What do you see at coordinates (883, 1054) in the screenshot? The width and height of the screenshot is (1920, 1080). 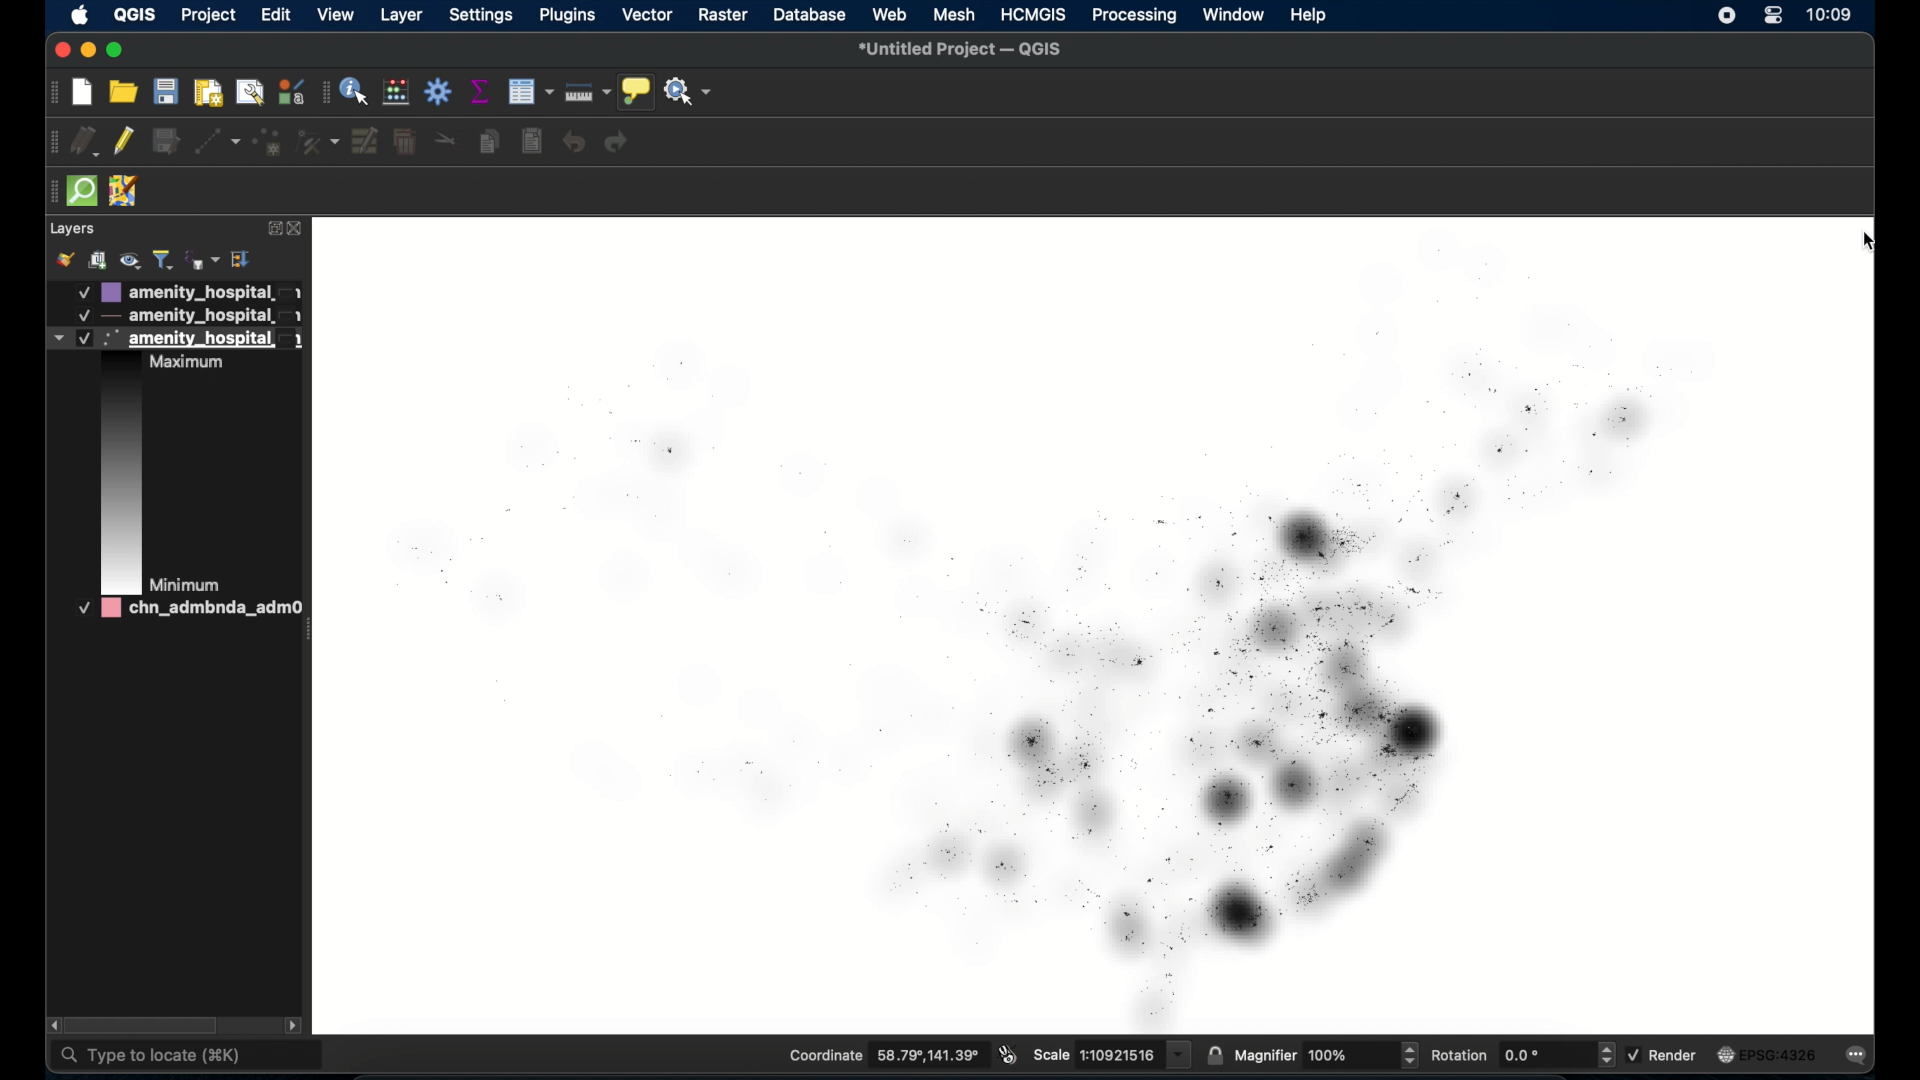 I see `coordinate` at bounding box center [883, 1054].